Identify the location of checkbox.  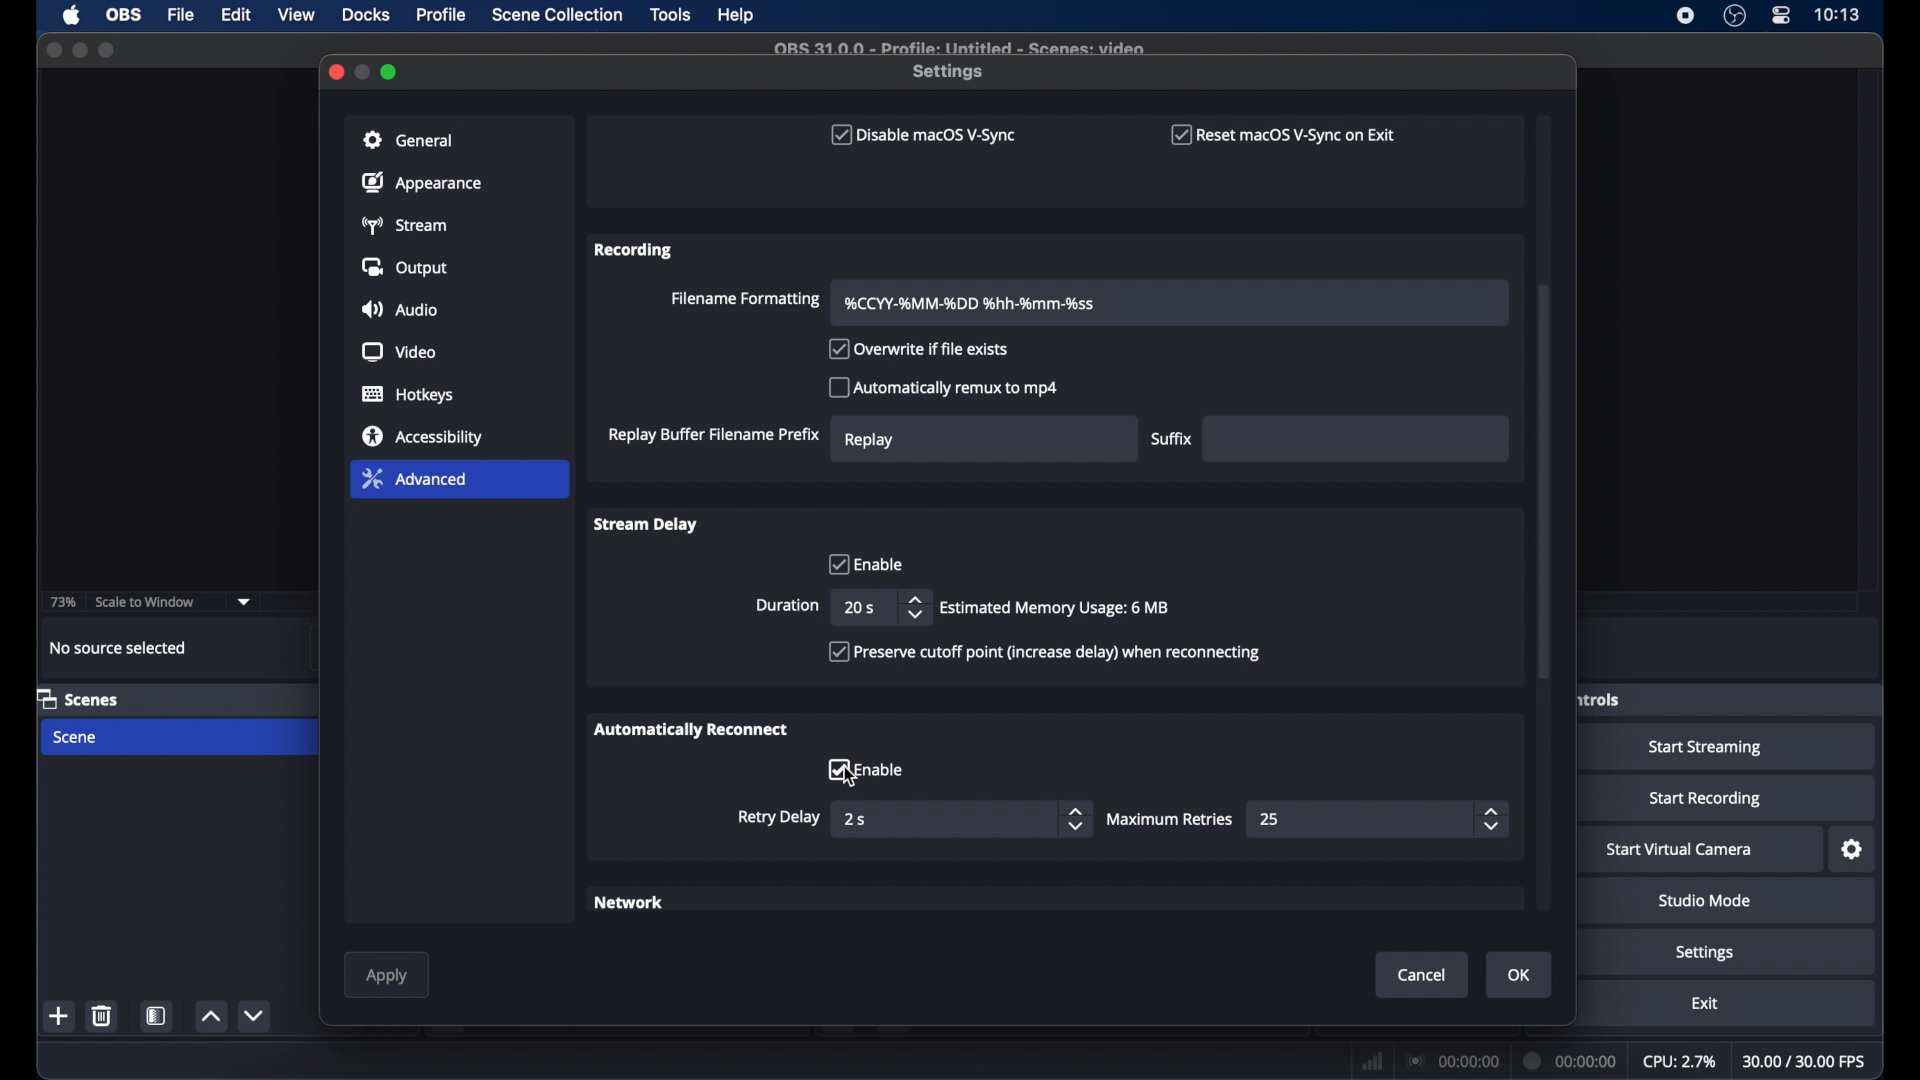
(865, 769).